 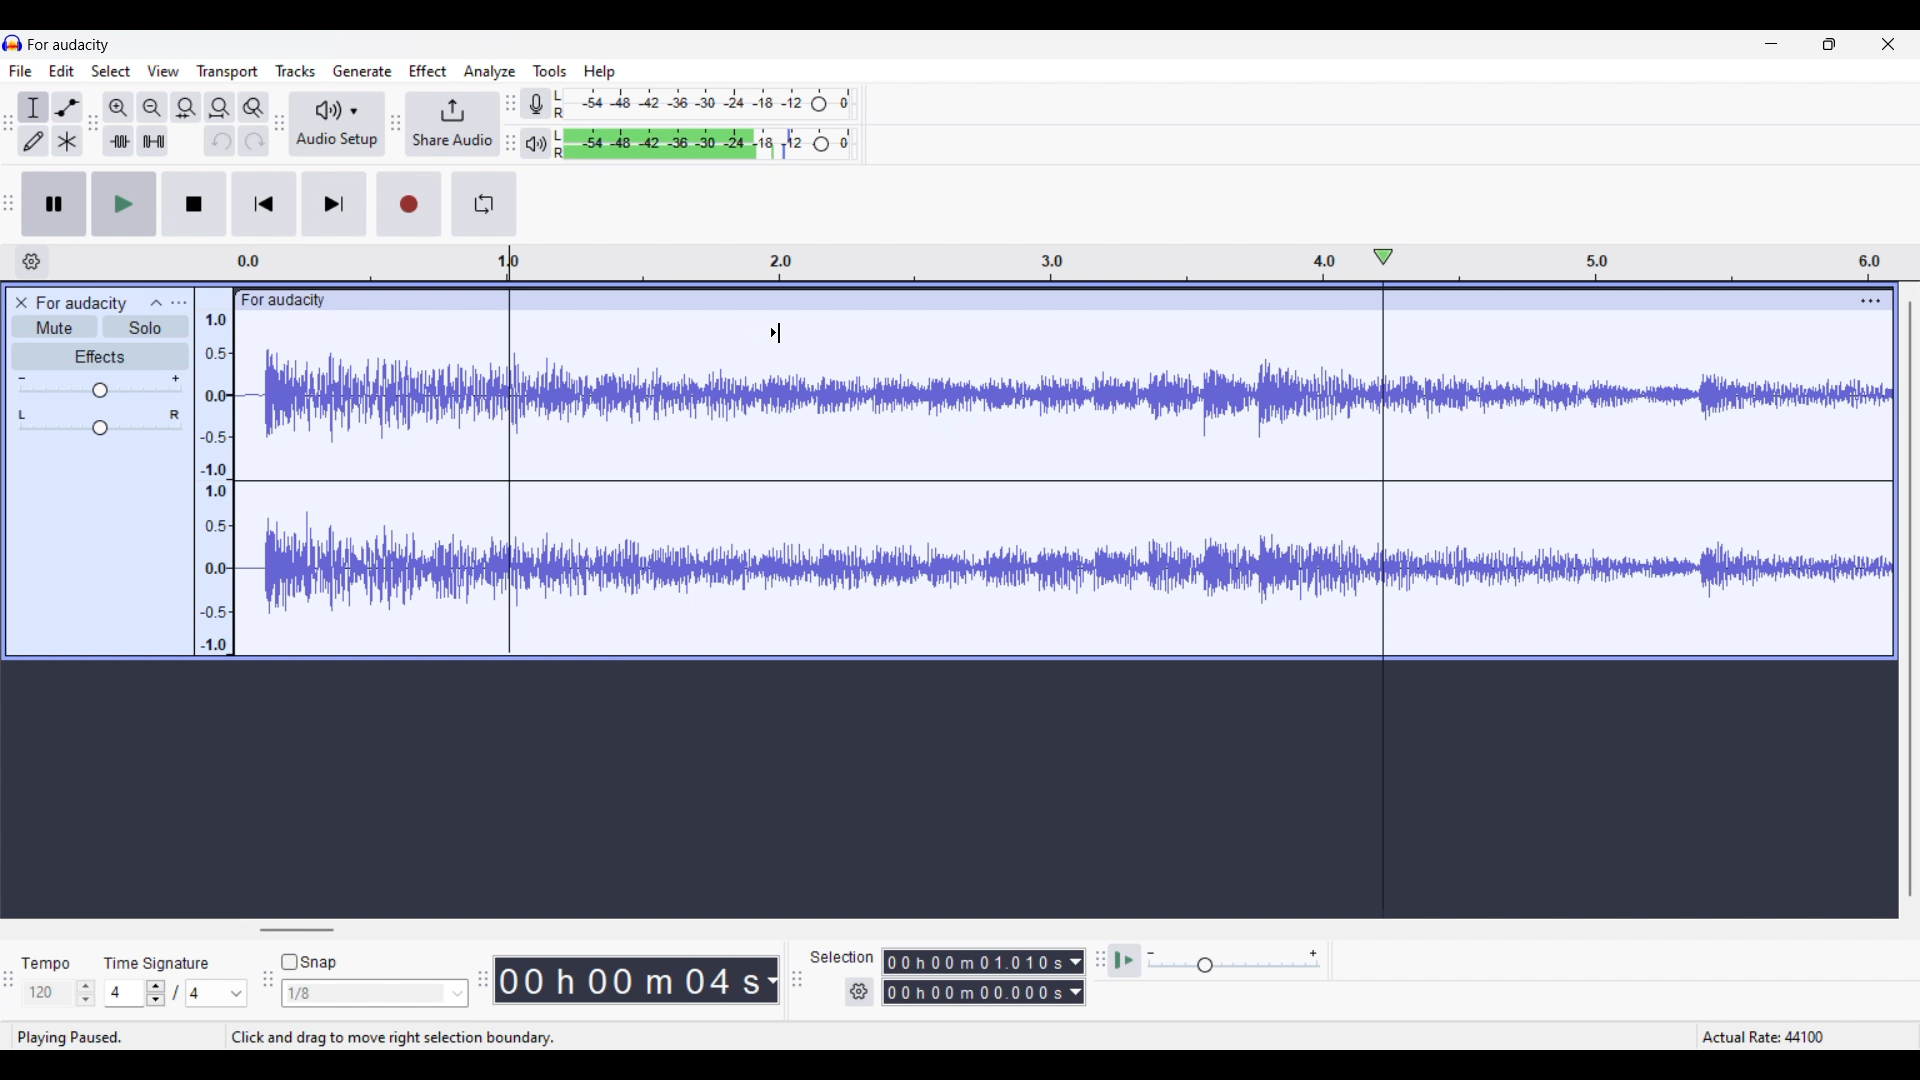 I want to click on Snap toggle, so click(x=308, y=962).